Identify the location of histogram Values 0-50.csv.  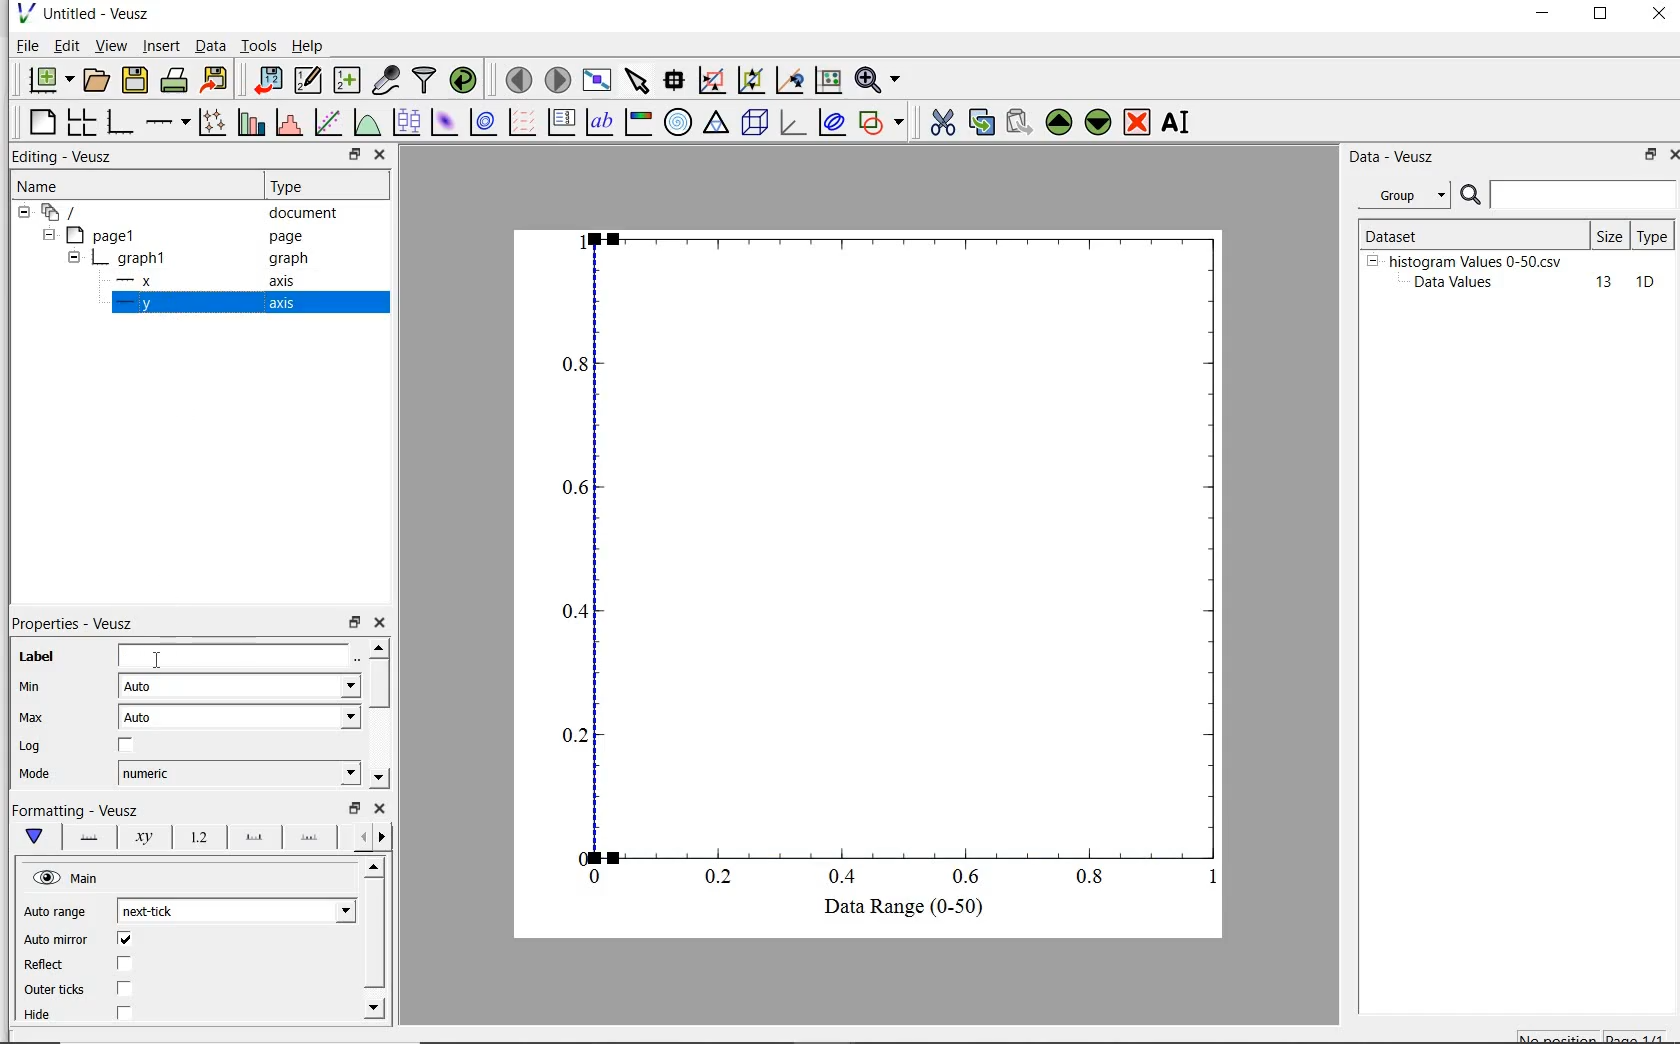
(1476, 260).